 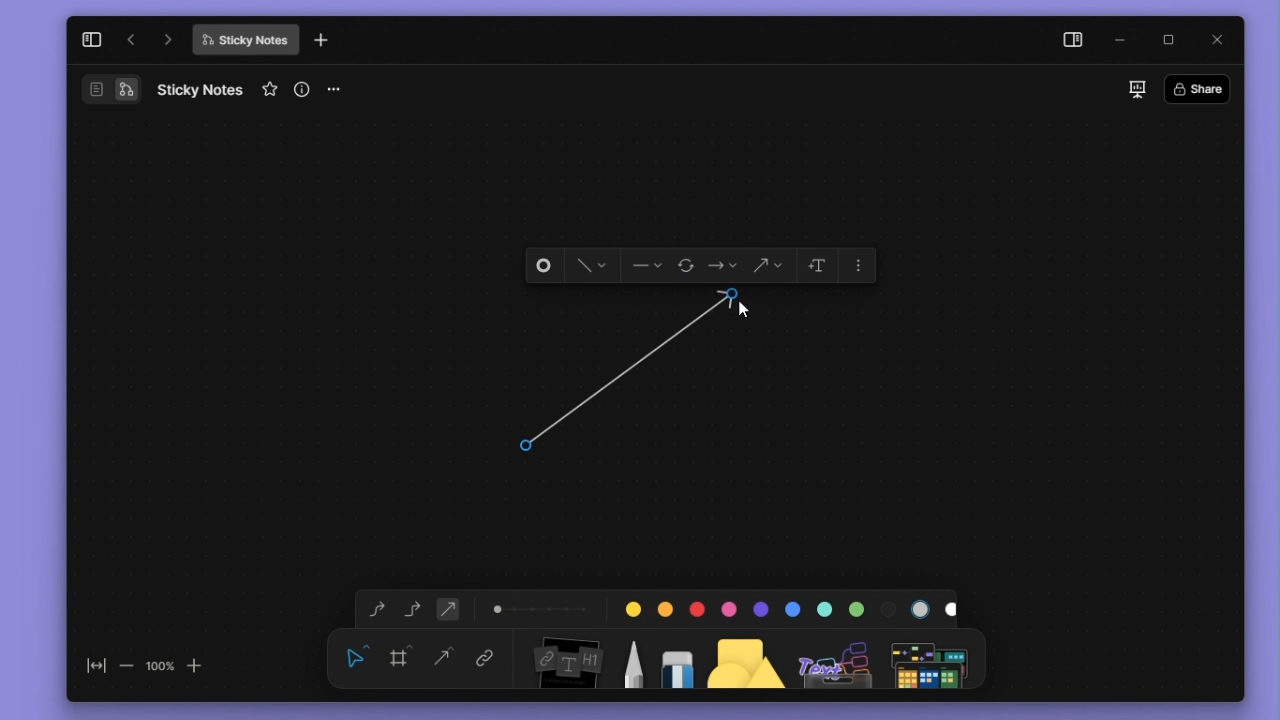 I want to click on add text, so click(x=815, y=265).